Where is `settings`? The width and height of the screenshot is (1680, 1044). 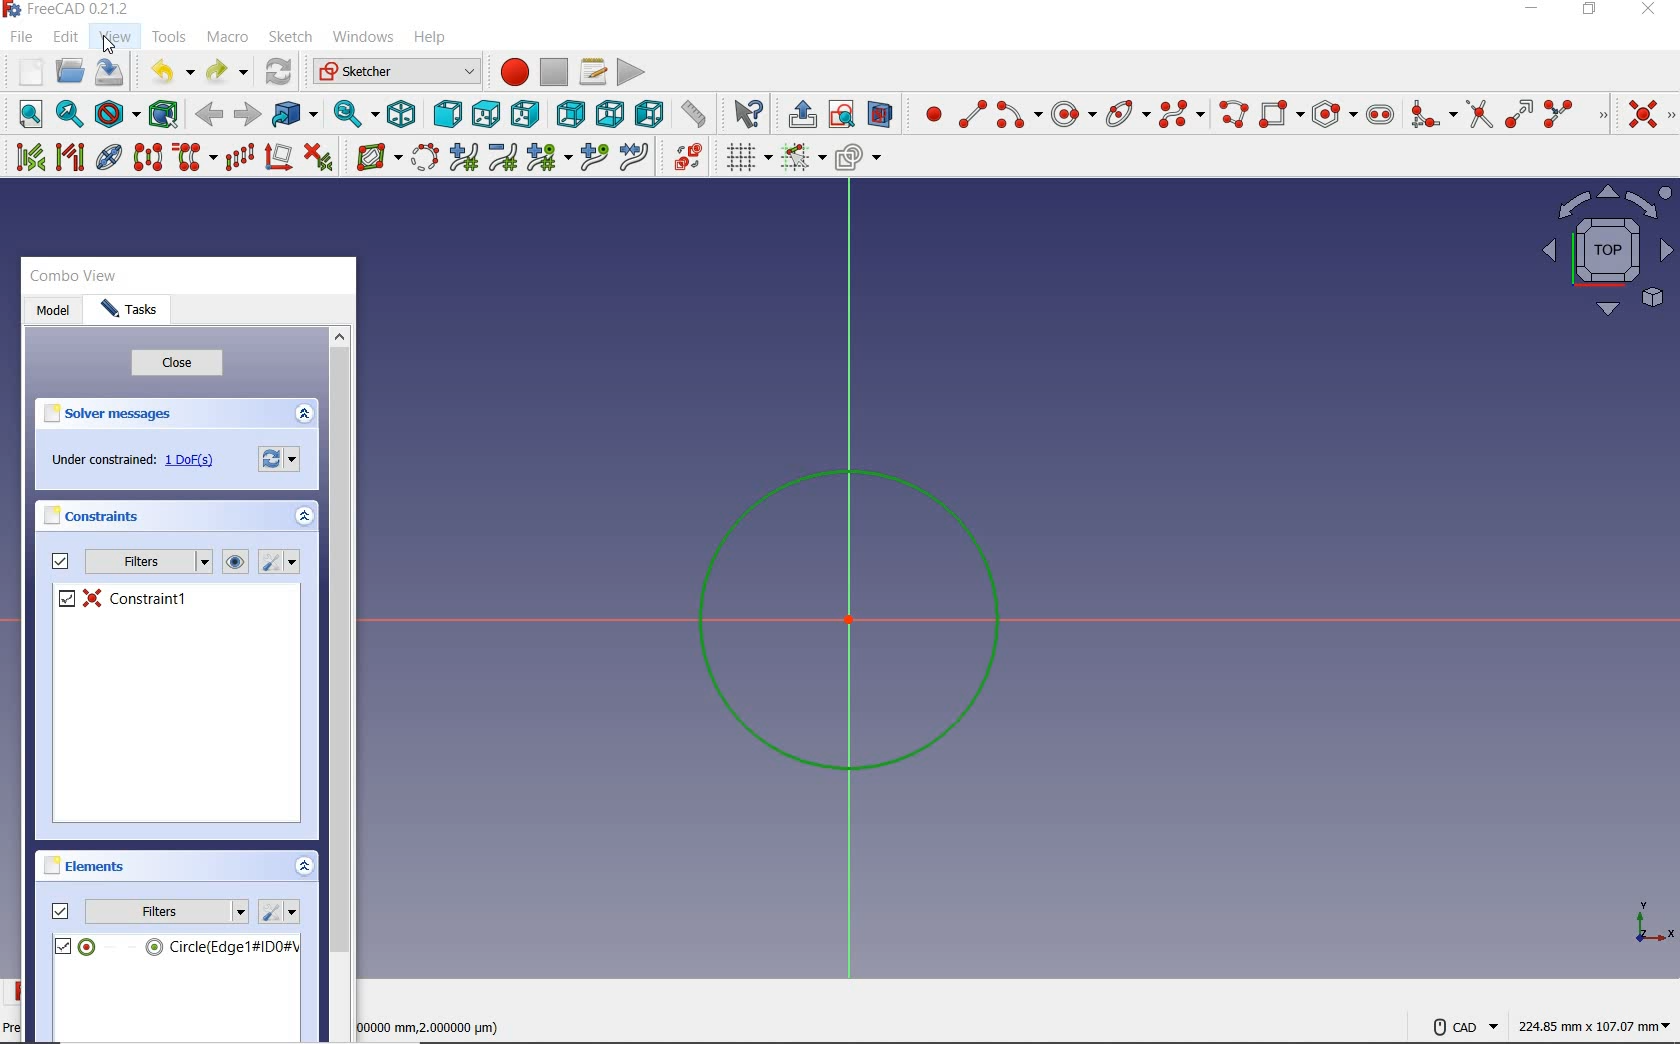 settings is located at coordinates (284, 563).